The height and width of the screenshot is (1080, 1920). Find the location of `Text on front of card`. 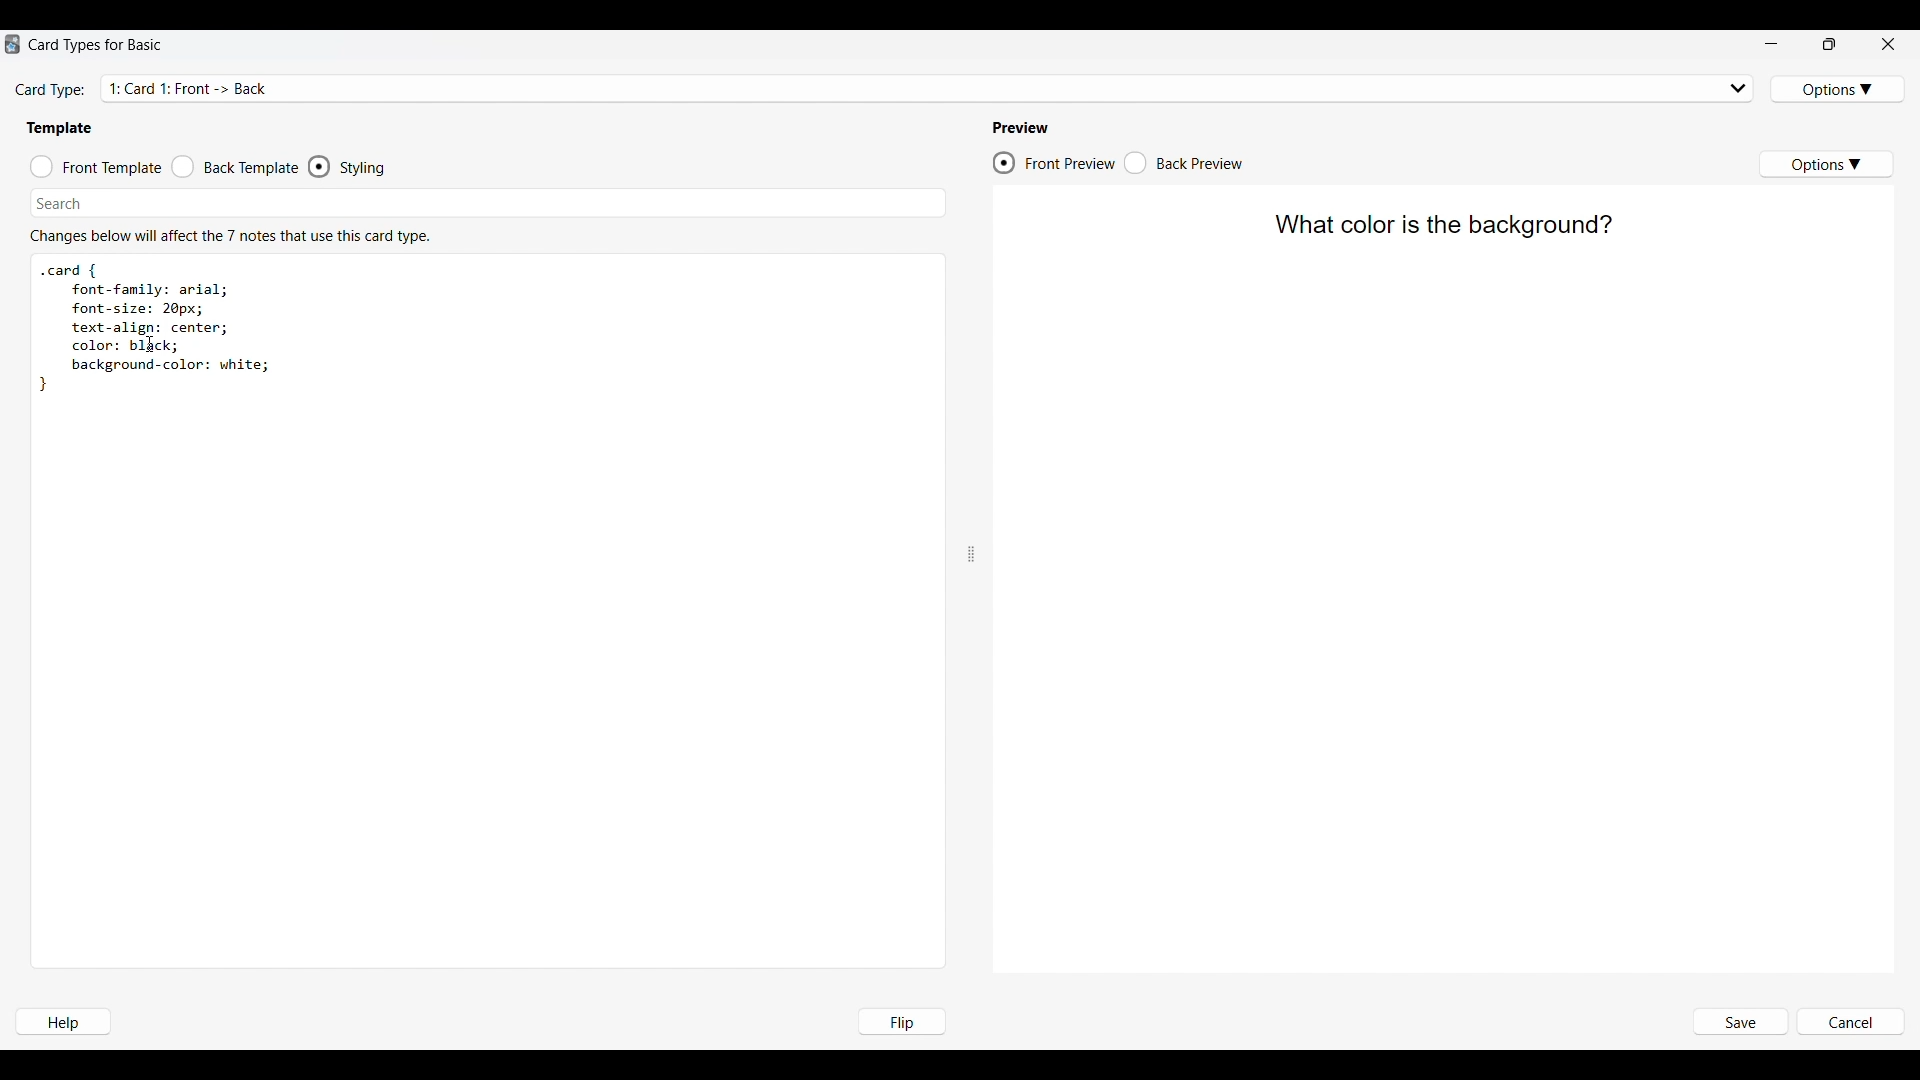

Text on front of card is located at coordinates (1441, 227).